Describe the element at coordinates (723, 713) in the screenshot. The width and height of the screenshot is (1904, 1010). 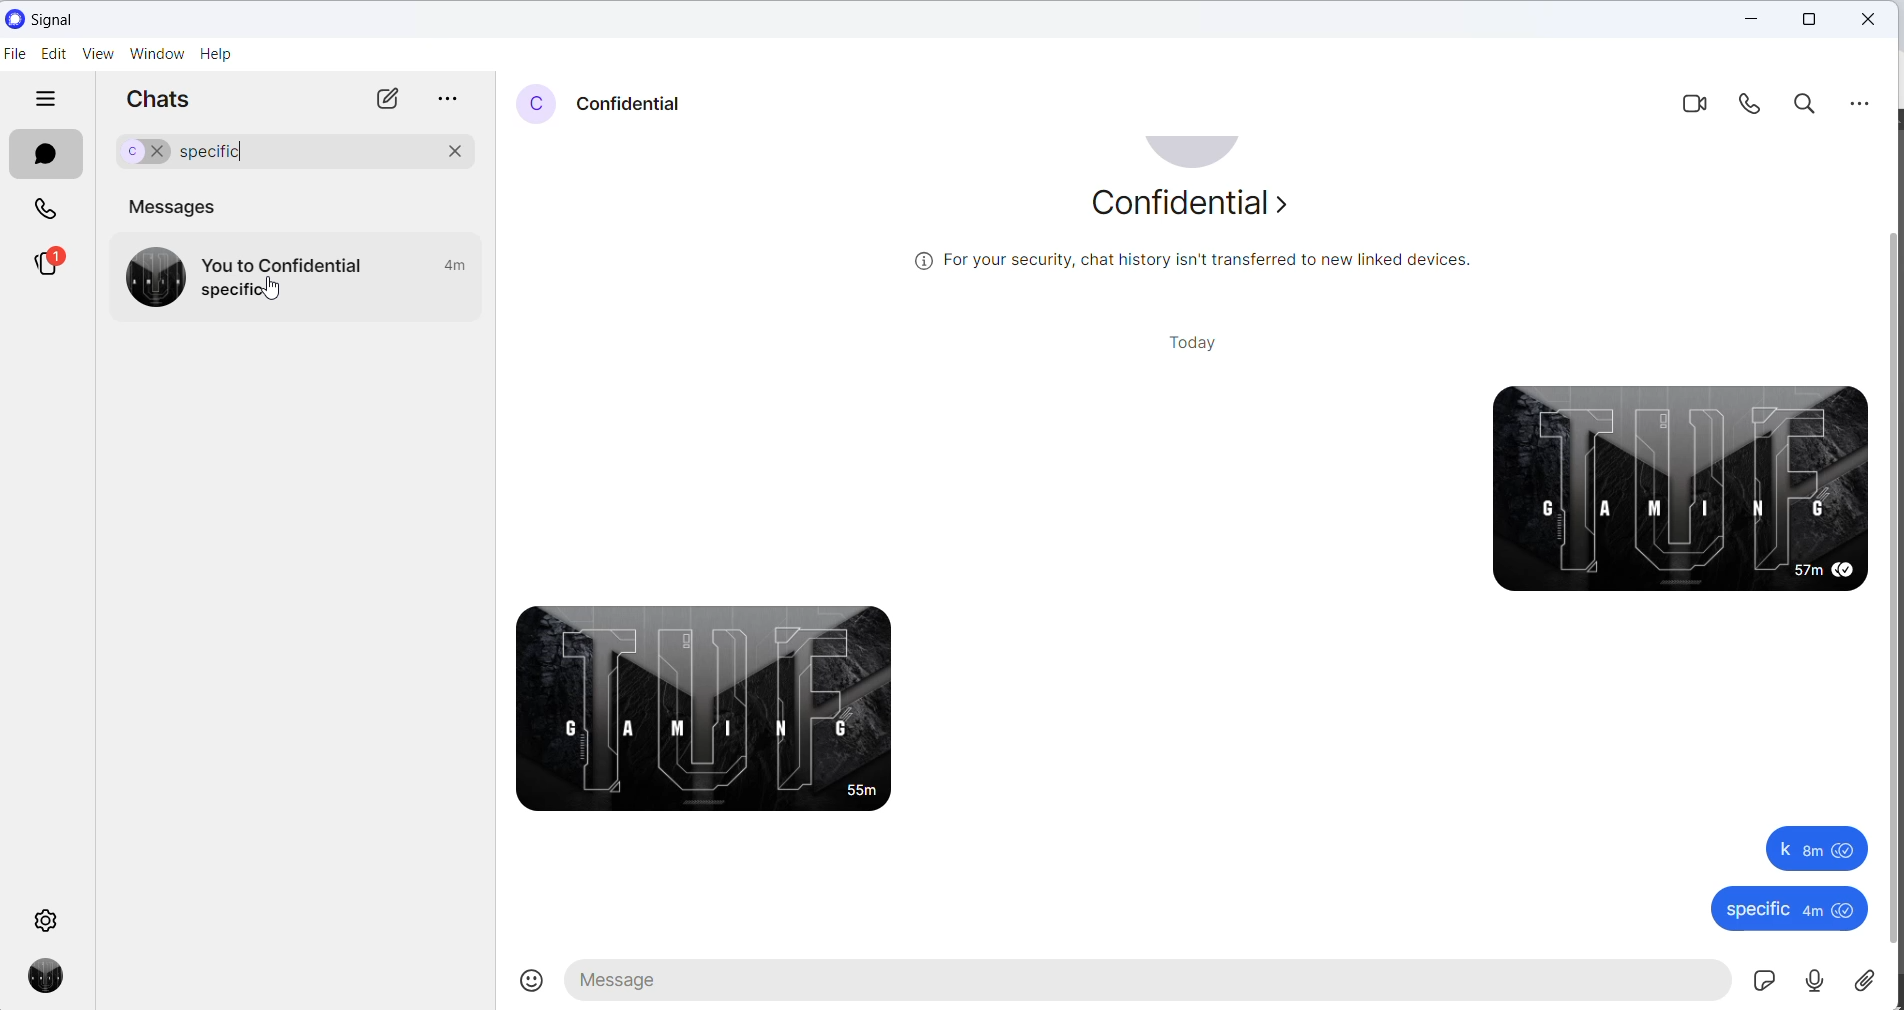
I see `received message ` at that location.